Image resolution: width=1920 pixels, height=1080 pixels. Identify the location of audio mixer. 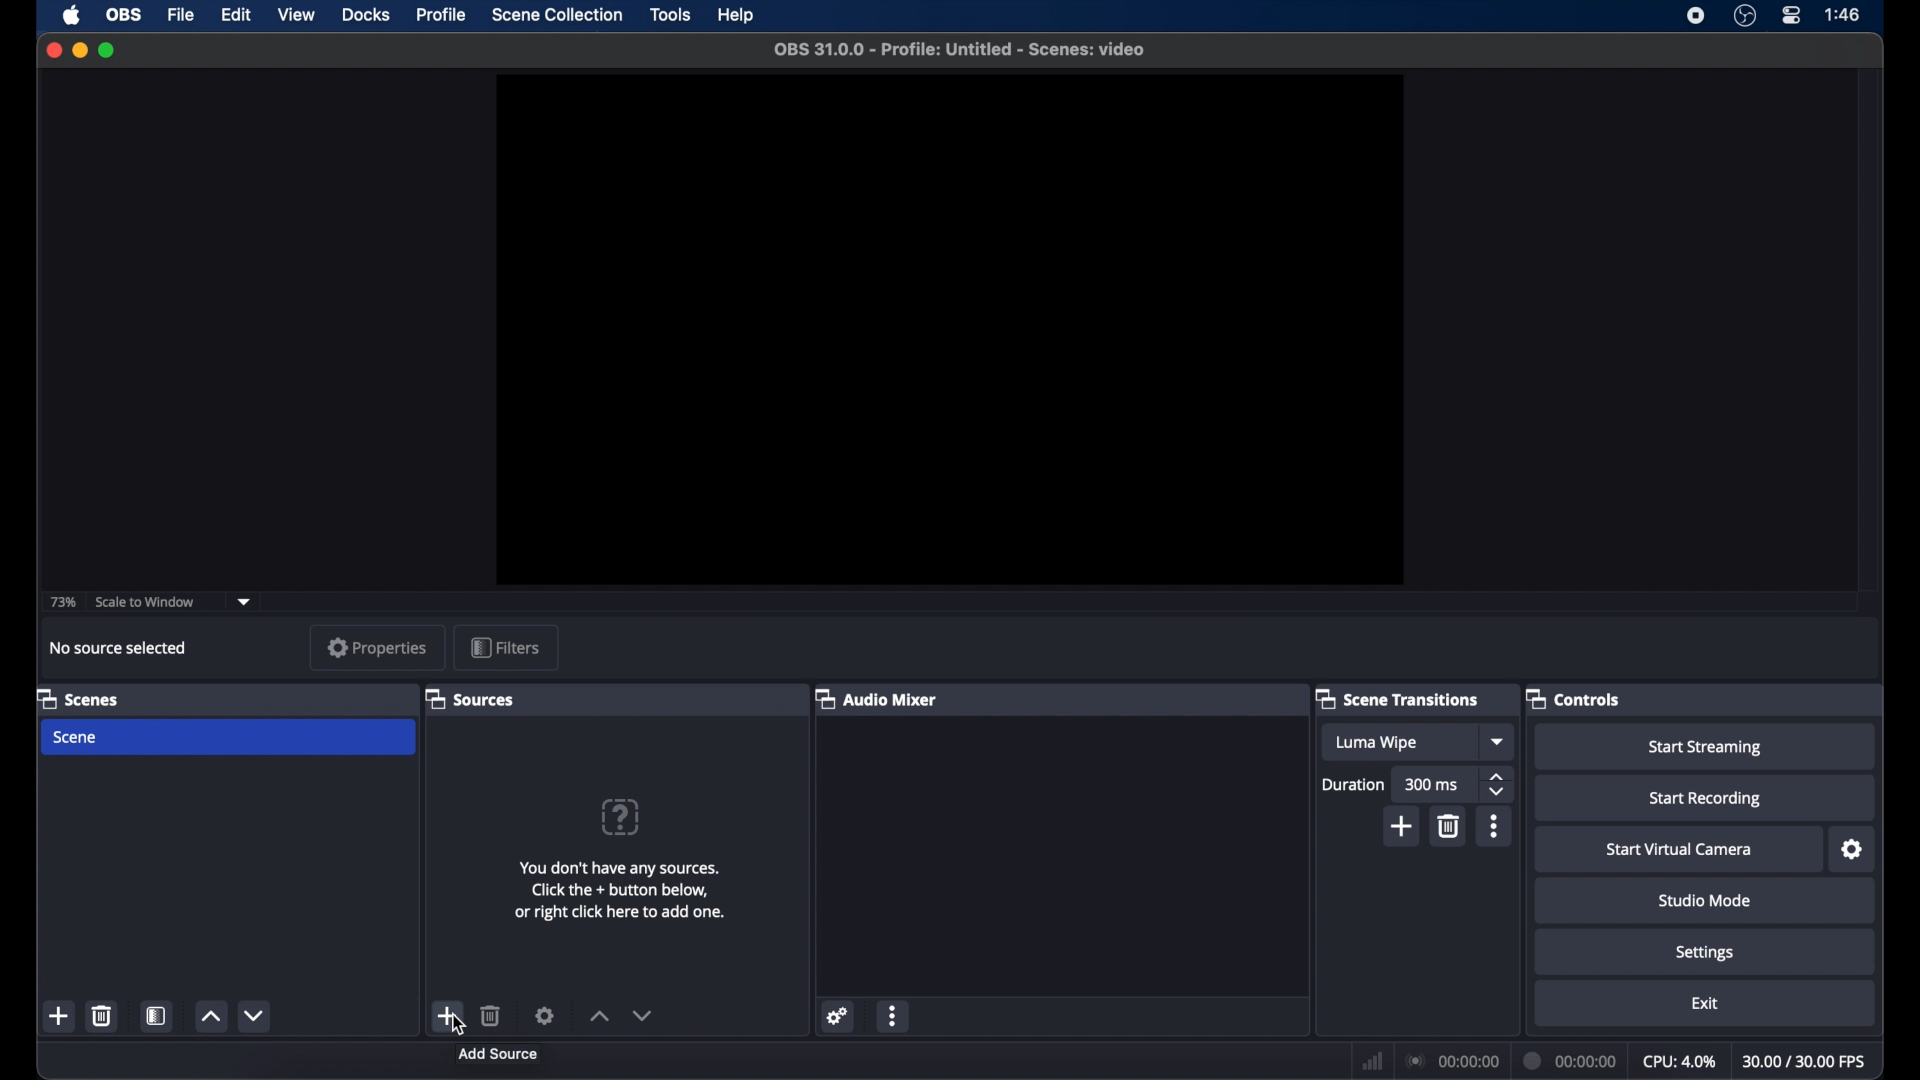
(876, 698).